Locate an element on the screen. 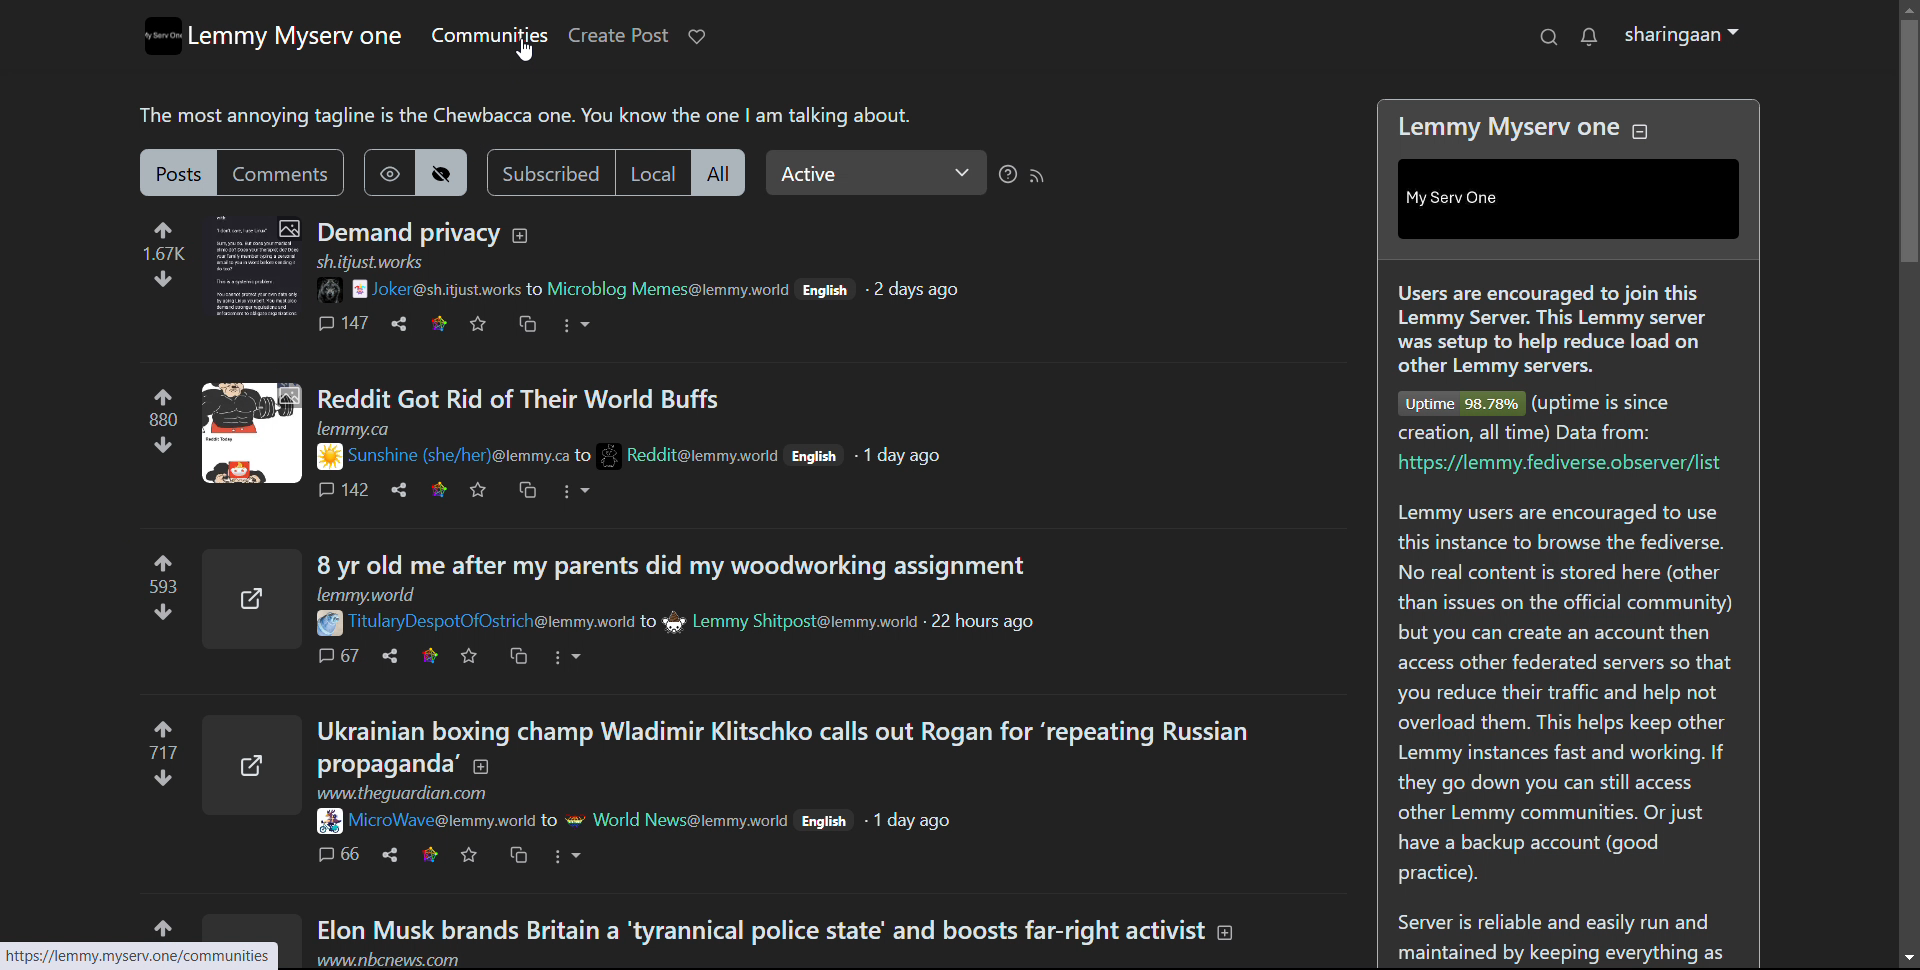 Image resolution: width=1920 pixels, height=970 pixels. subscribed is located at coordinates (550, 172).